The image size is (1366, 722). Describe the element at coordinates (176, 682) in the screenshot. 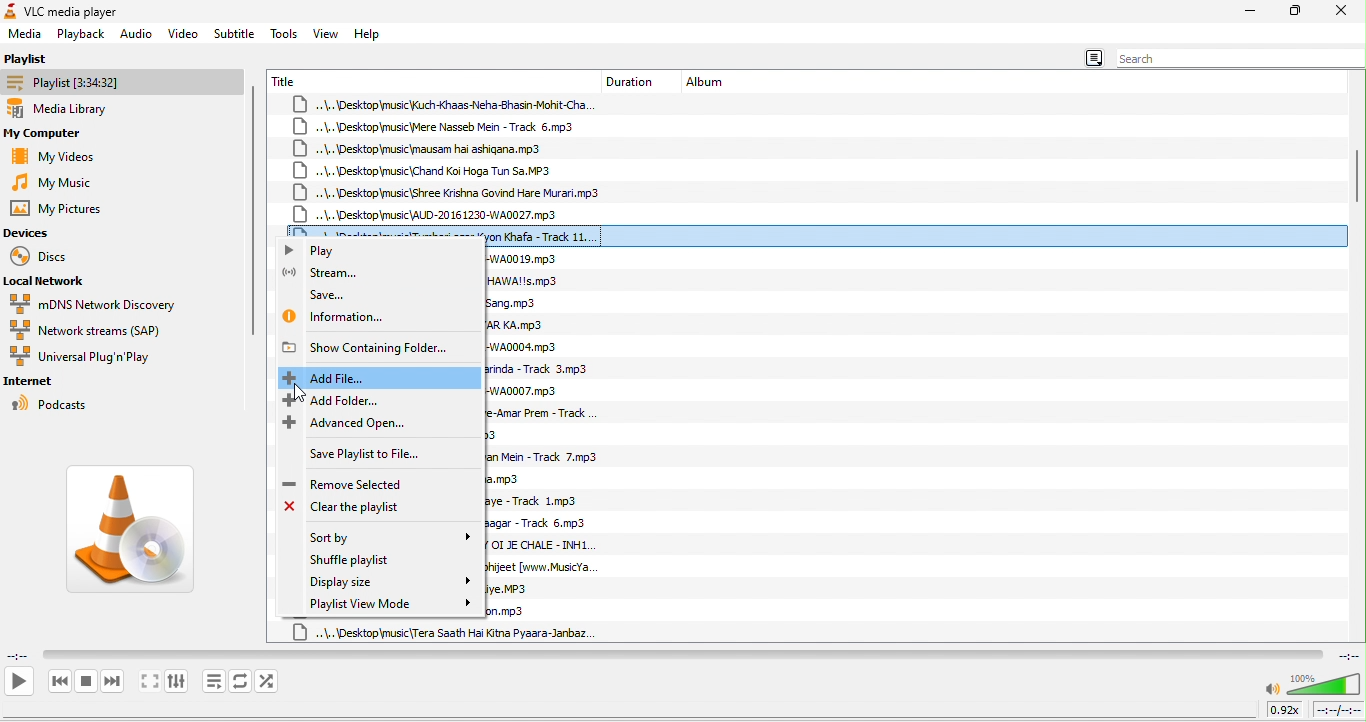

I see `show extended settings` at that location.